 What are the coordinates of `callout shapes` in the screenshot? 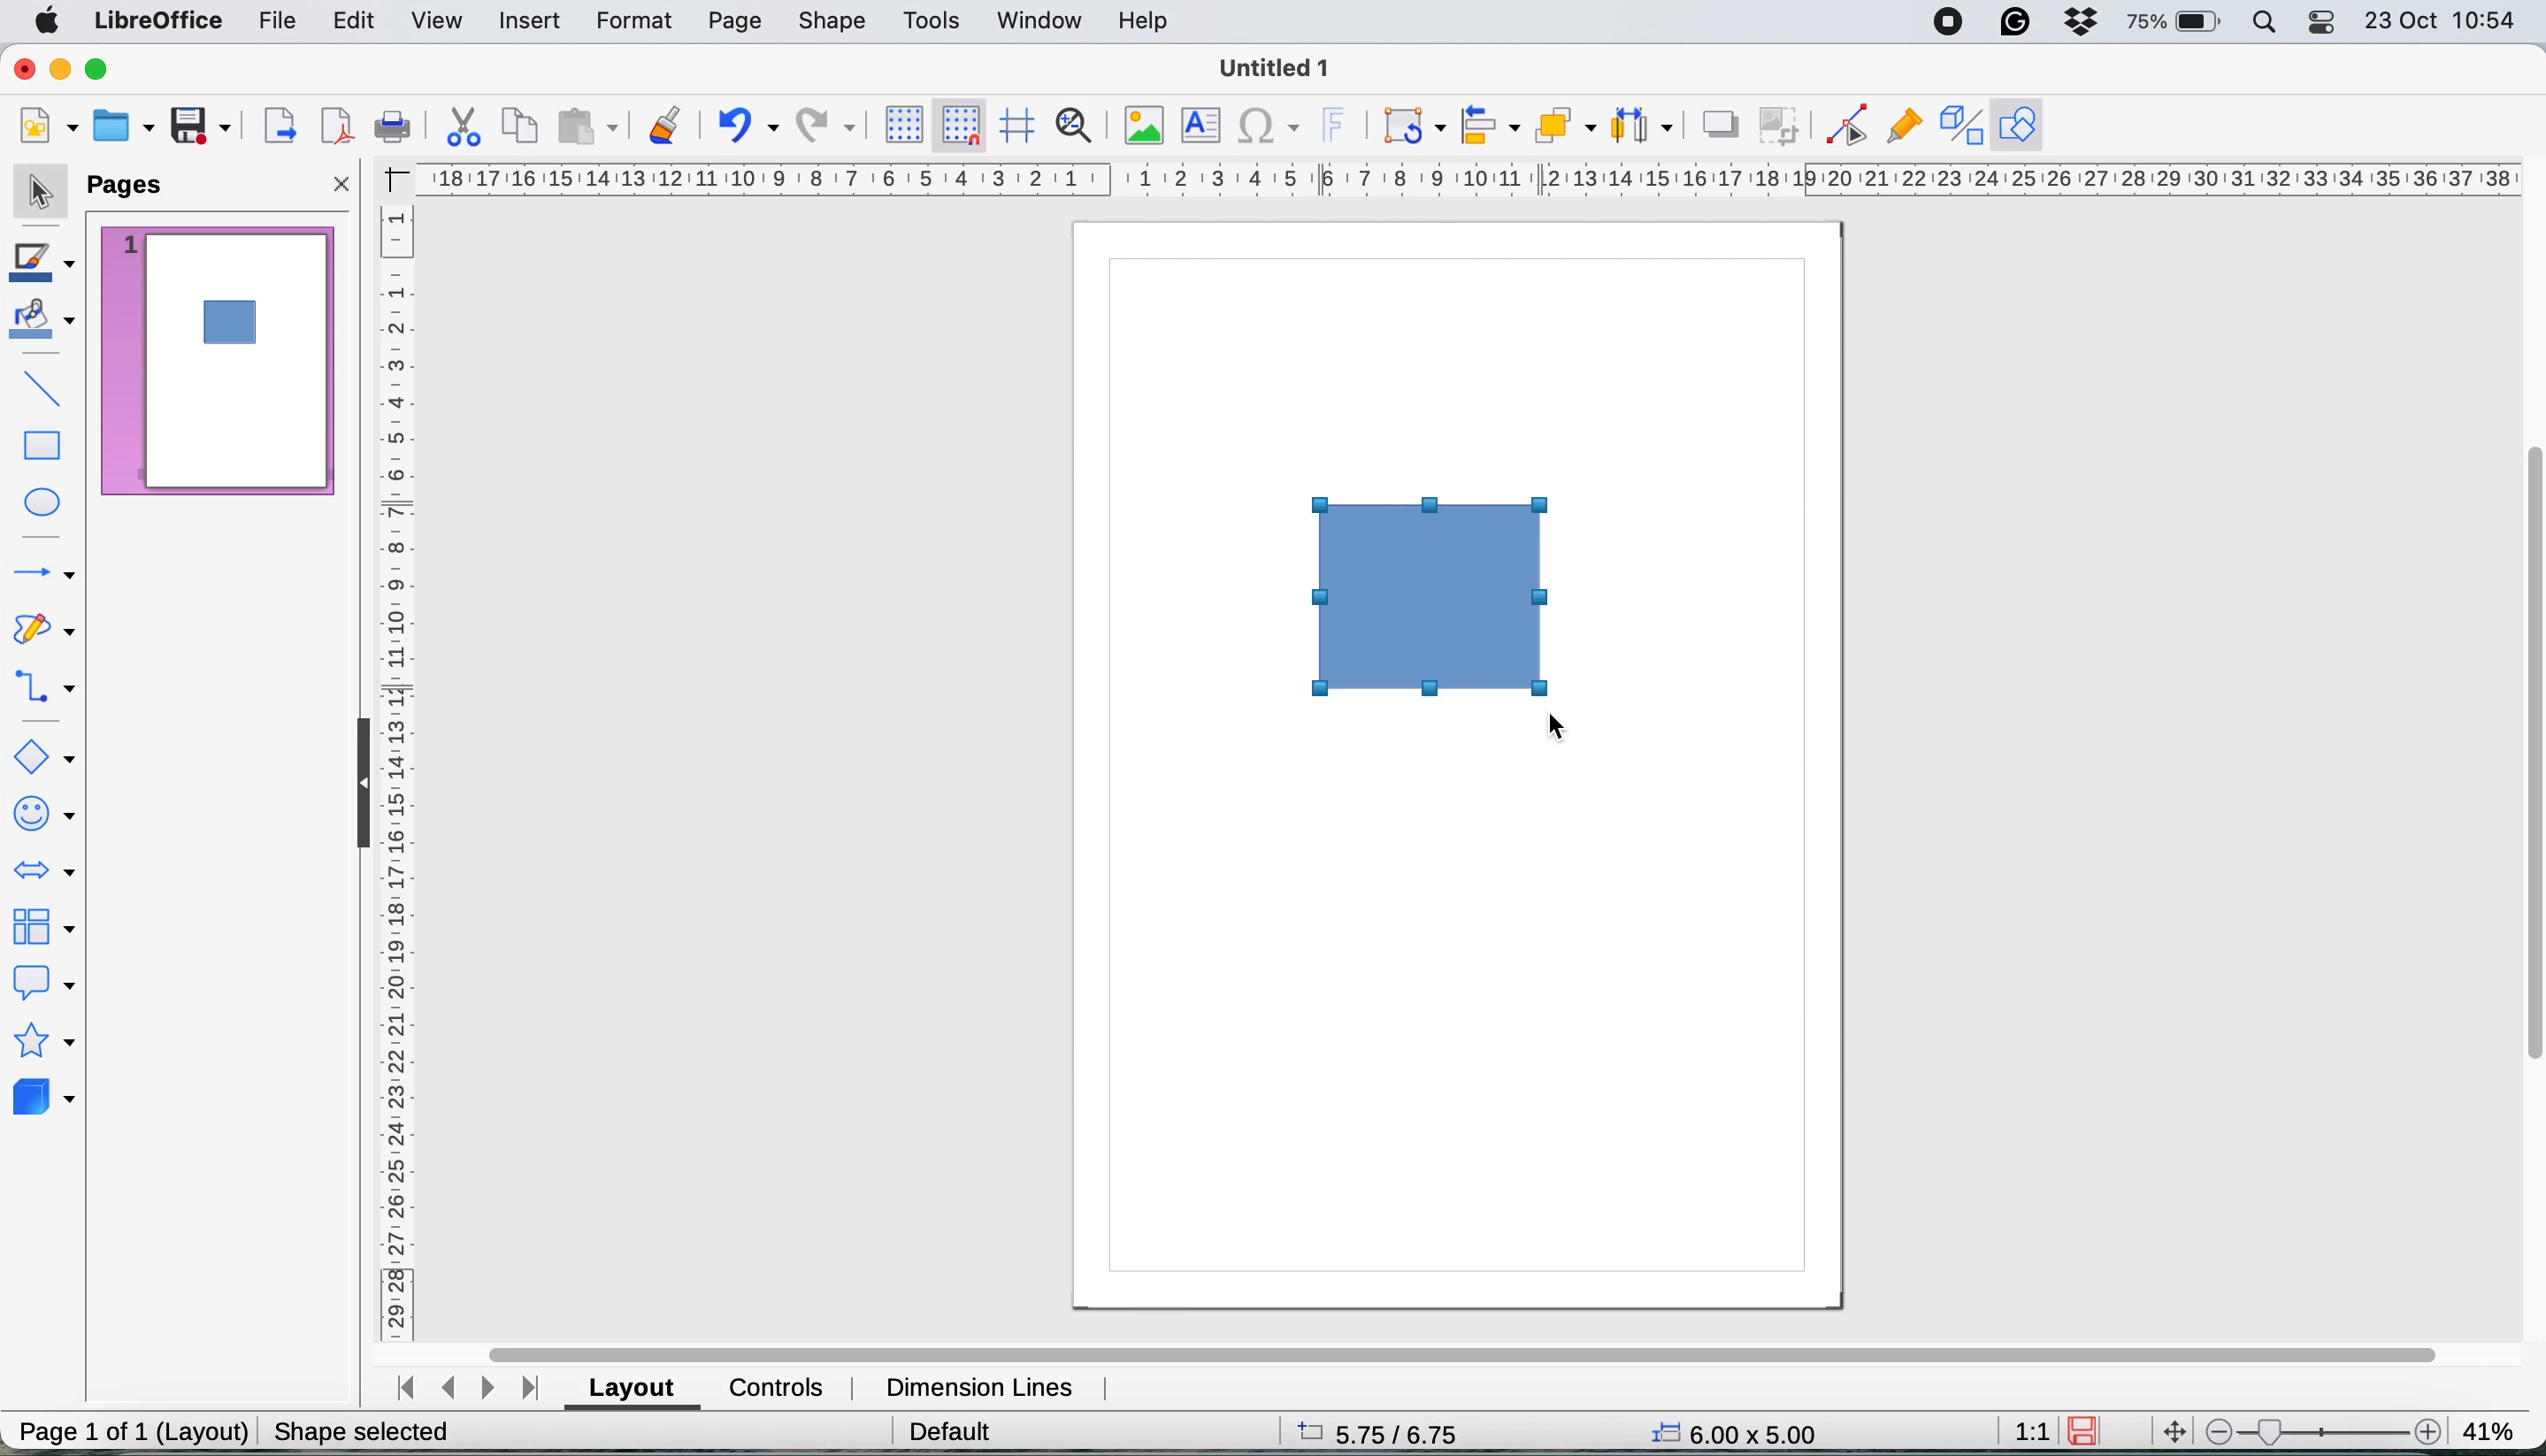 It's located at (45, 984).